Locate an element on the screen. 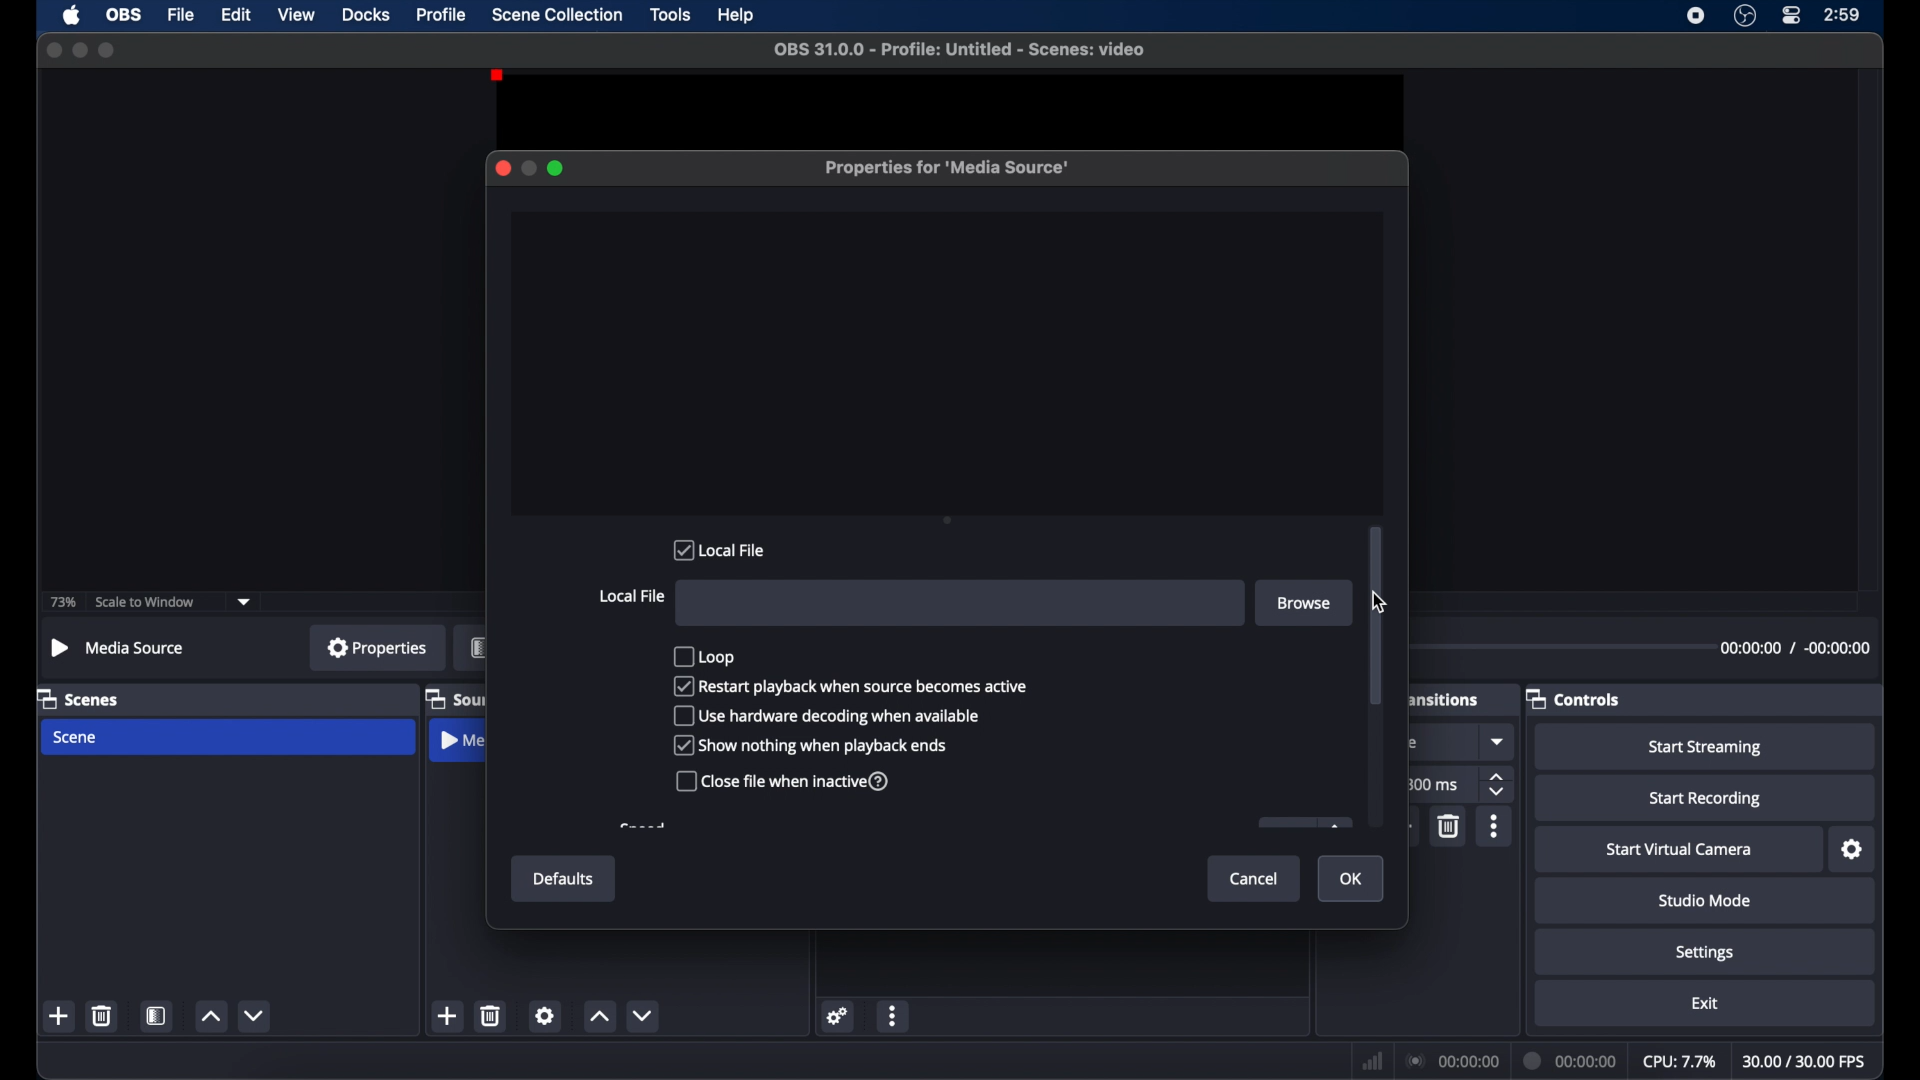 The width and height of the screenshot is (1920, 1080). properties is located at coordinates (377, 647).